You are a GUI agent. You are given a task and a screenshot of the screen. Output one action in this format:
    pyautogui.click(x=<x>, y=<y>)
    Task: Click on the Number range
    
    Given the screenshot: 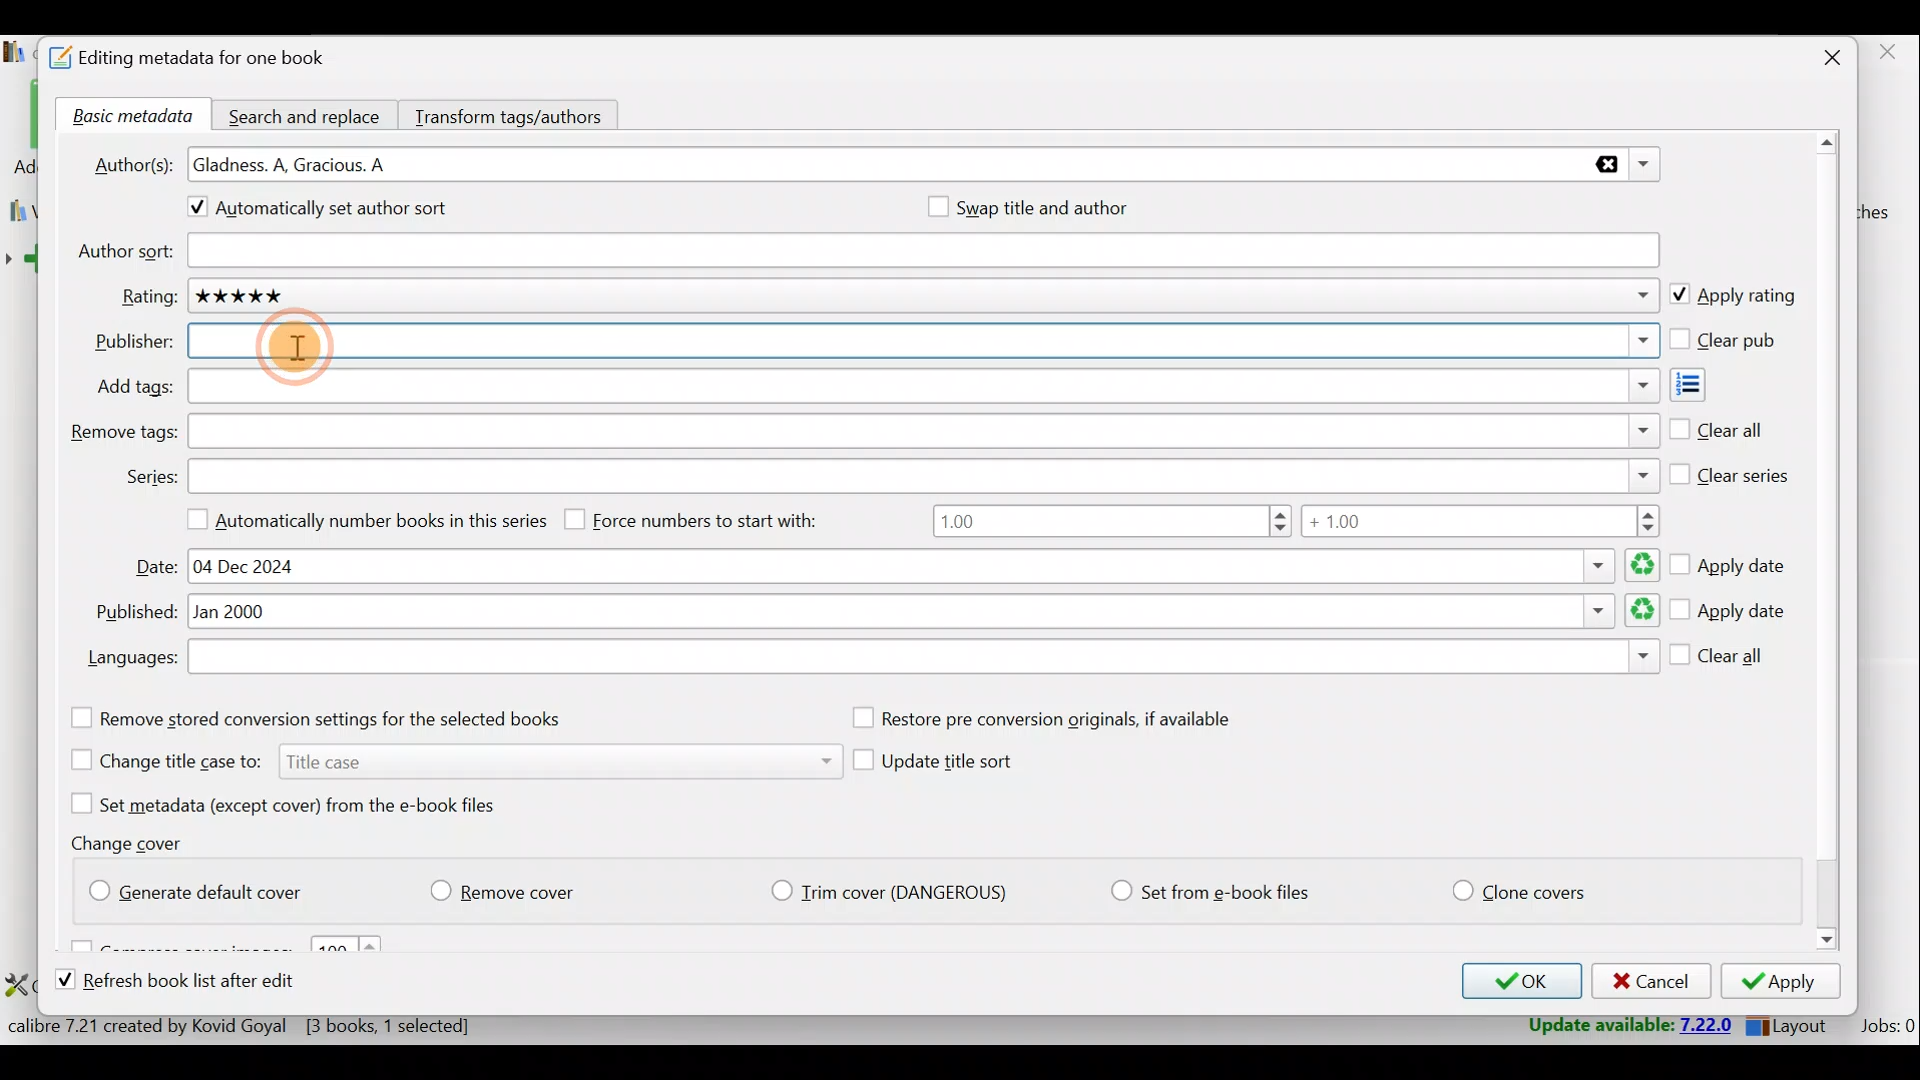 What is the action you would take?
    pyautogui.click(x=1295, y=524)
    